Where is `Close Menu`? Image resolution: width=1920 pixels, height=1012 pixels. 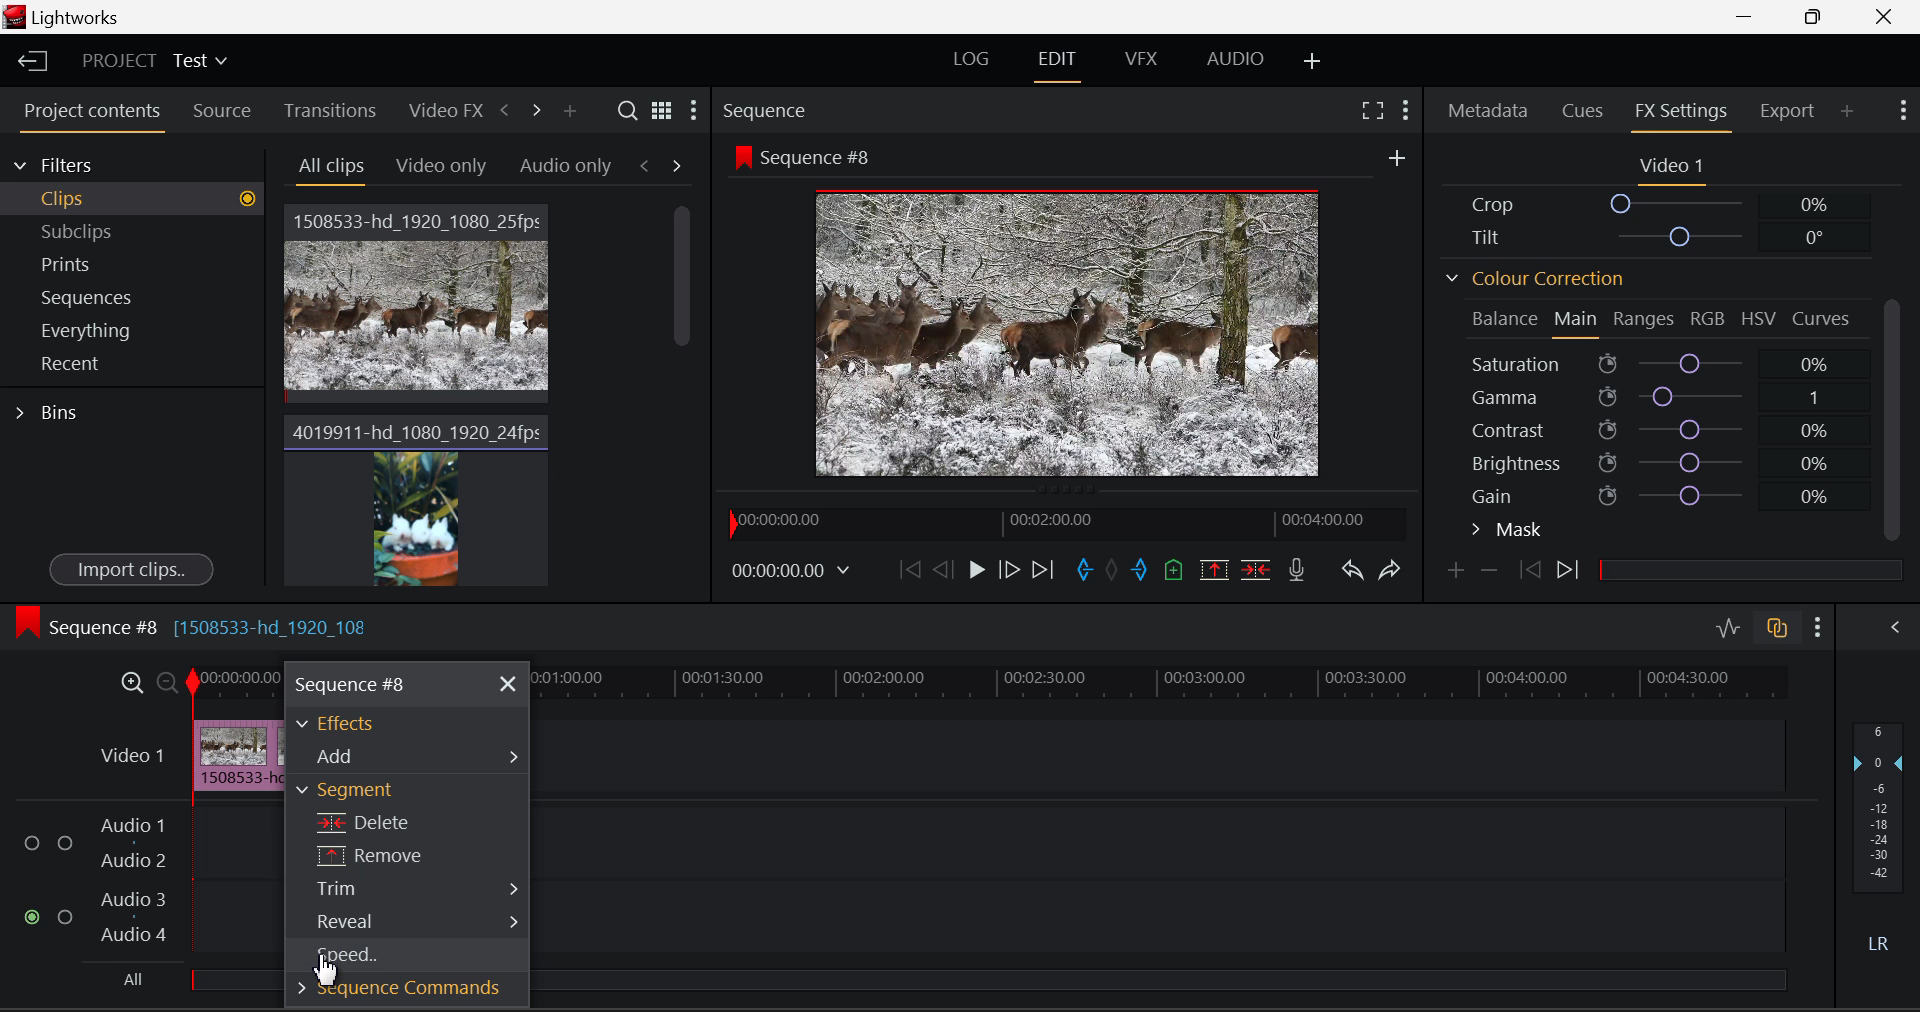
Close Menu is located at coordinates (506, 684).